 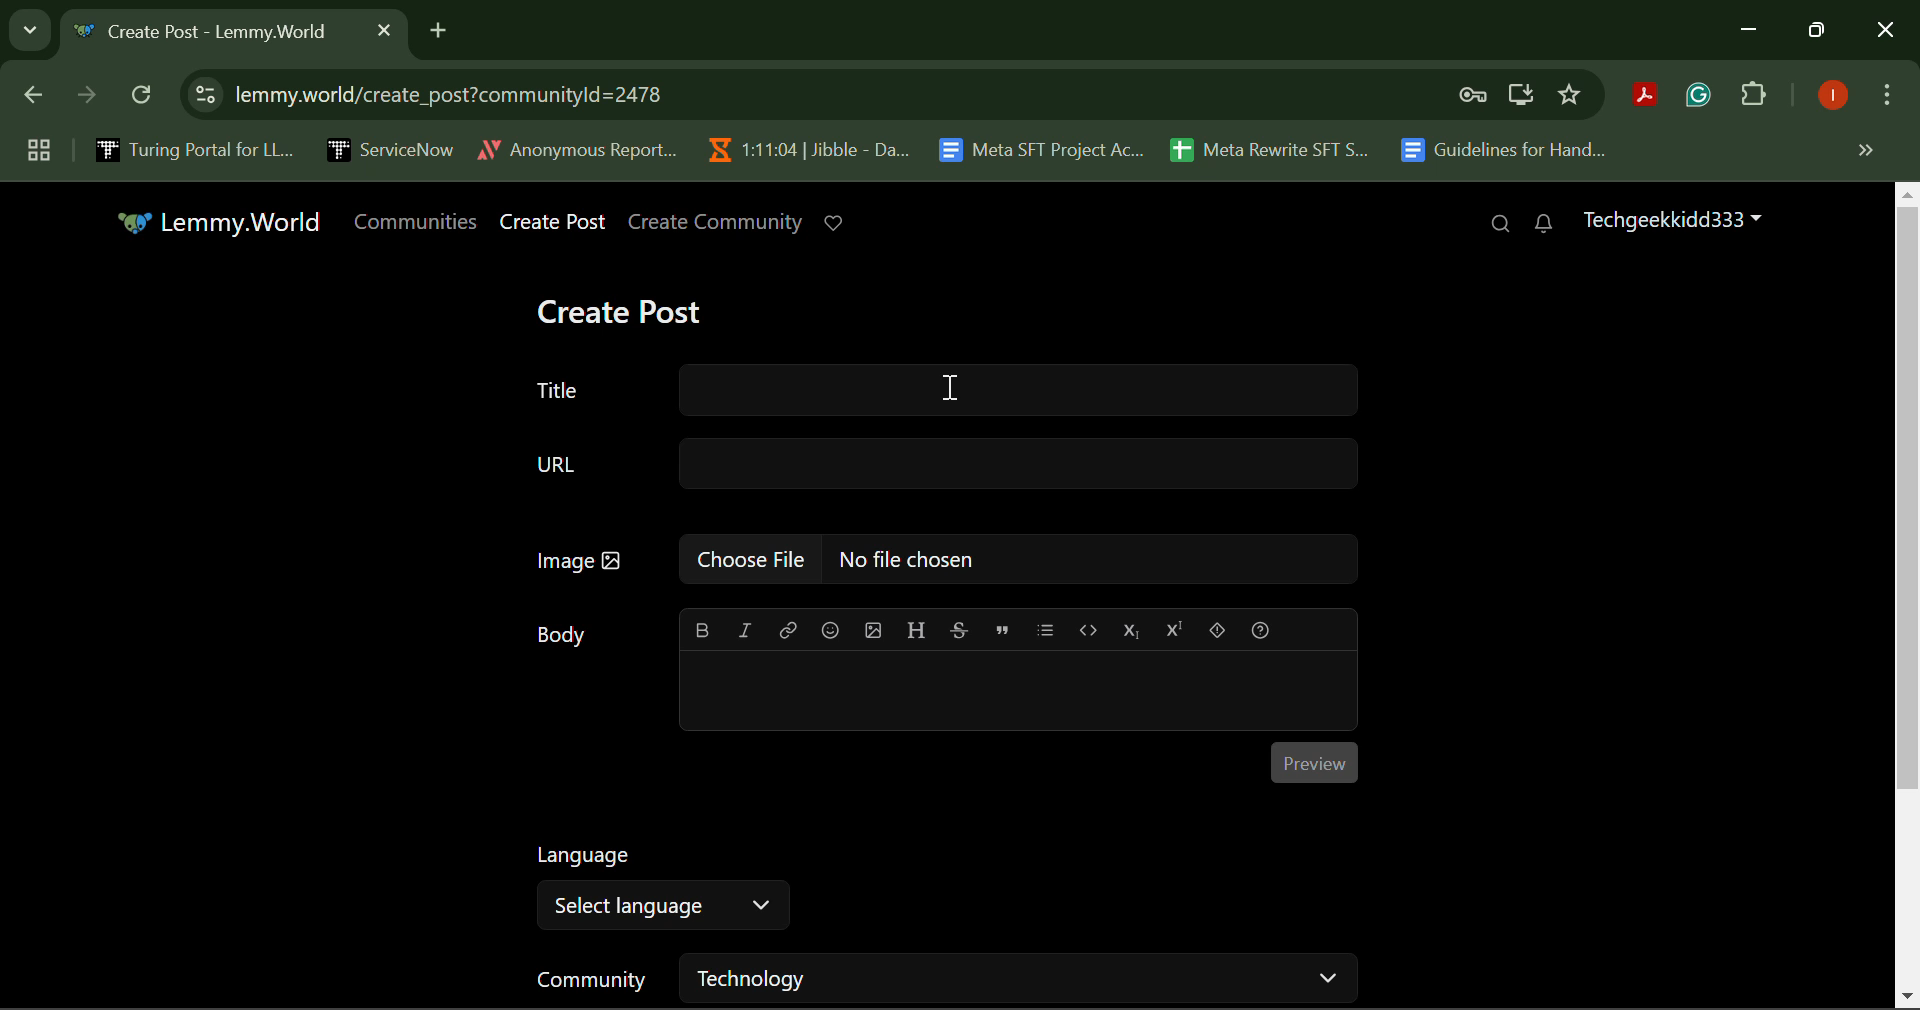 What do you see at coordinates (384, 29) in the screenshot?
I see `Close Tab` at bounding box center [384, 29].